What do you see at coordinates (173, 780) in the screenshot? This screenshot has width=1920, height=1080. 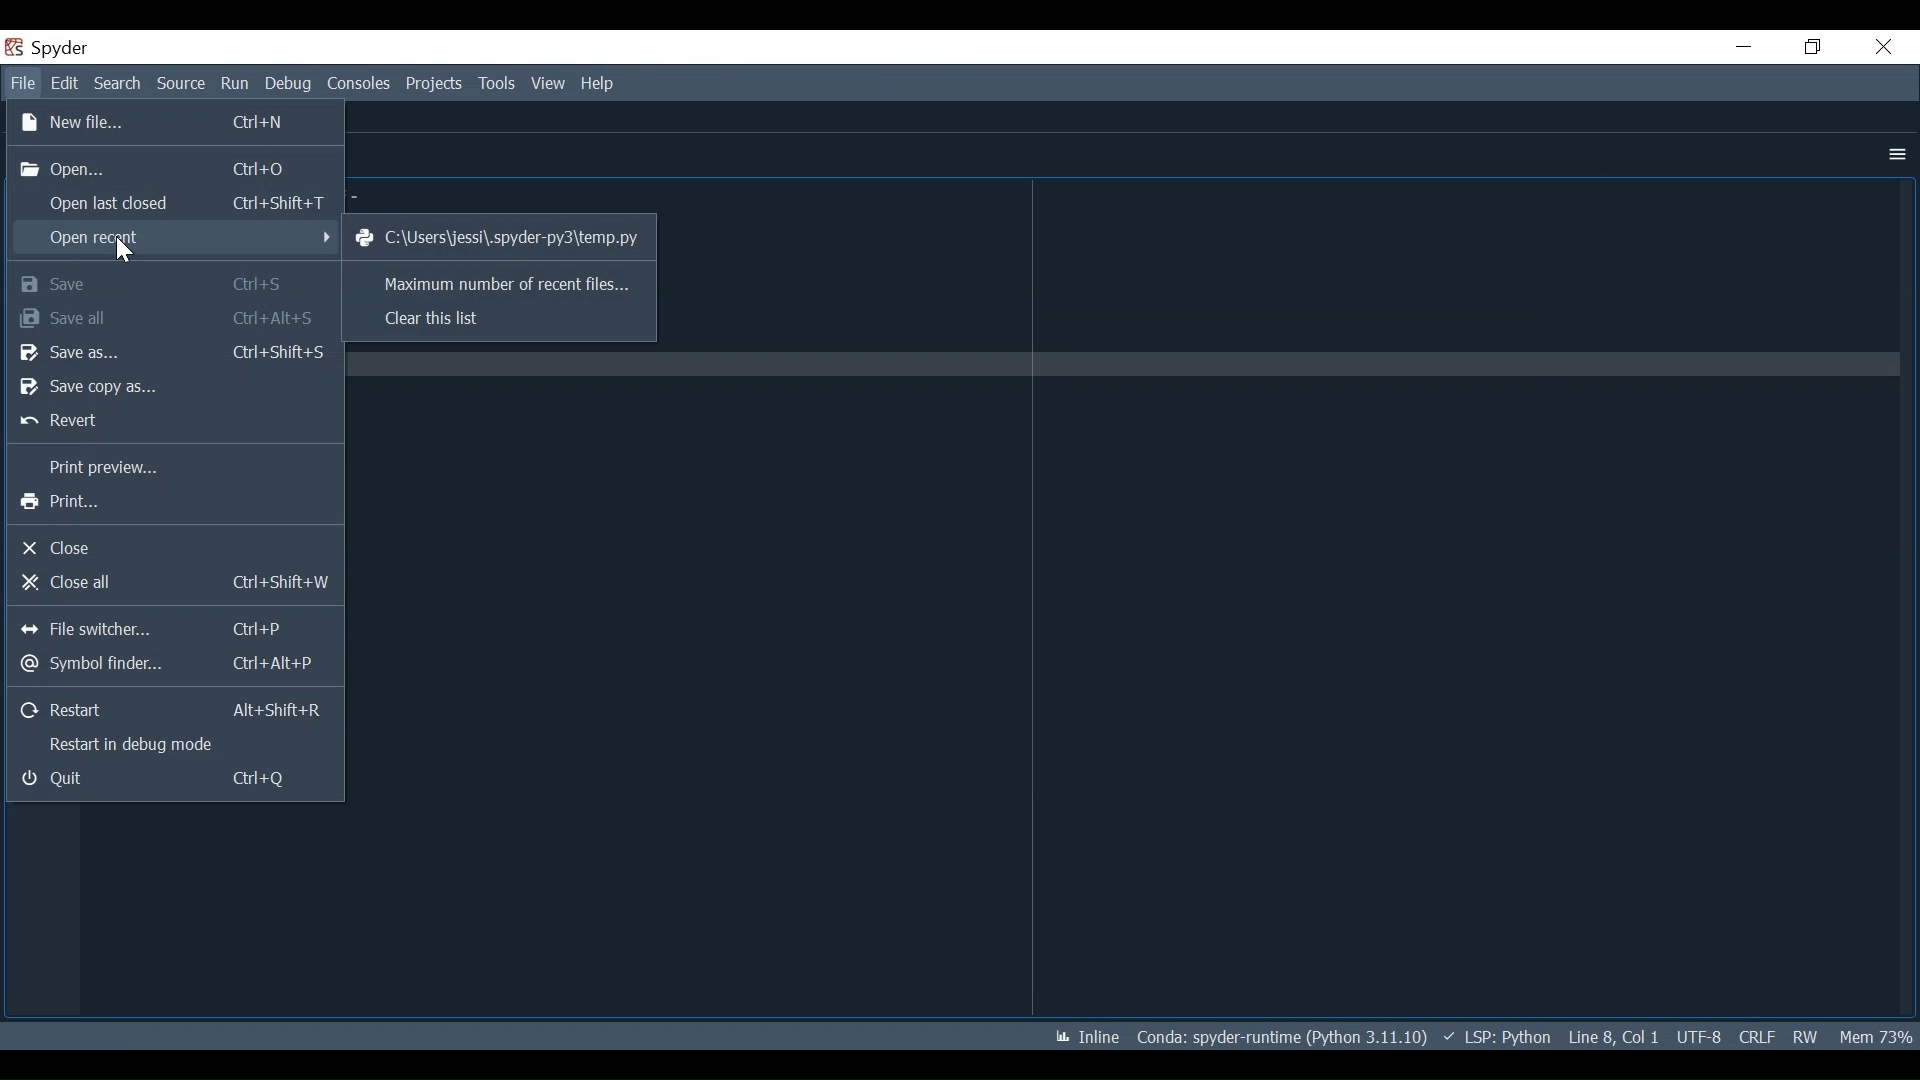 I see `Quit` at bounding box center [173, 780].